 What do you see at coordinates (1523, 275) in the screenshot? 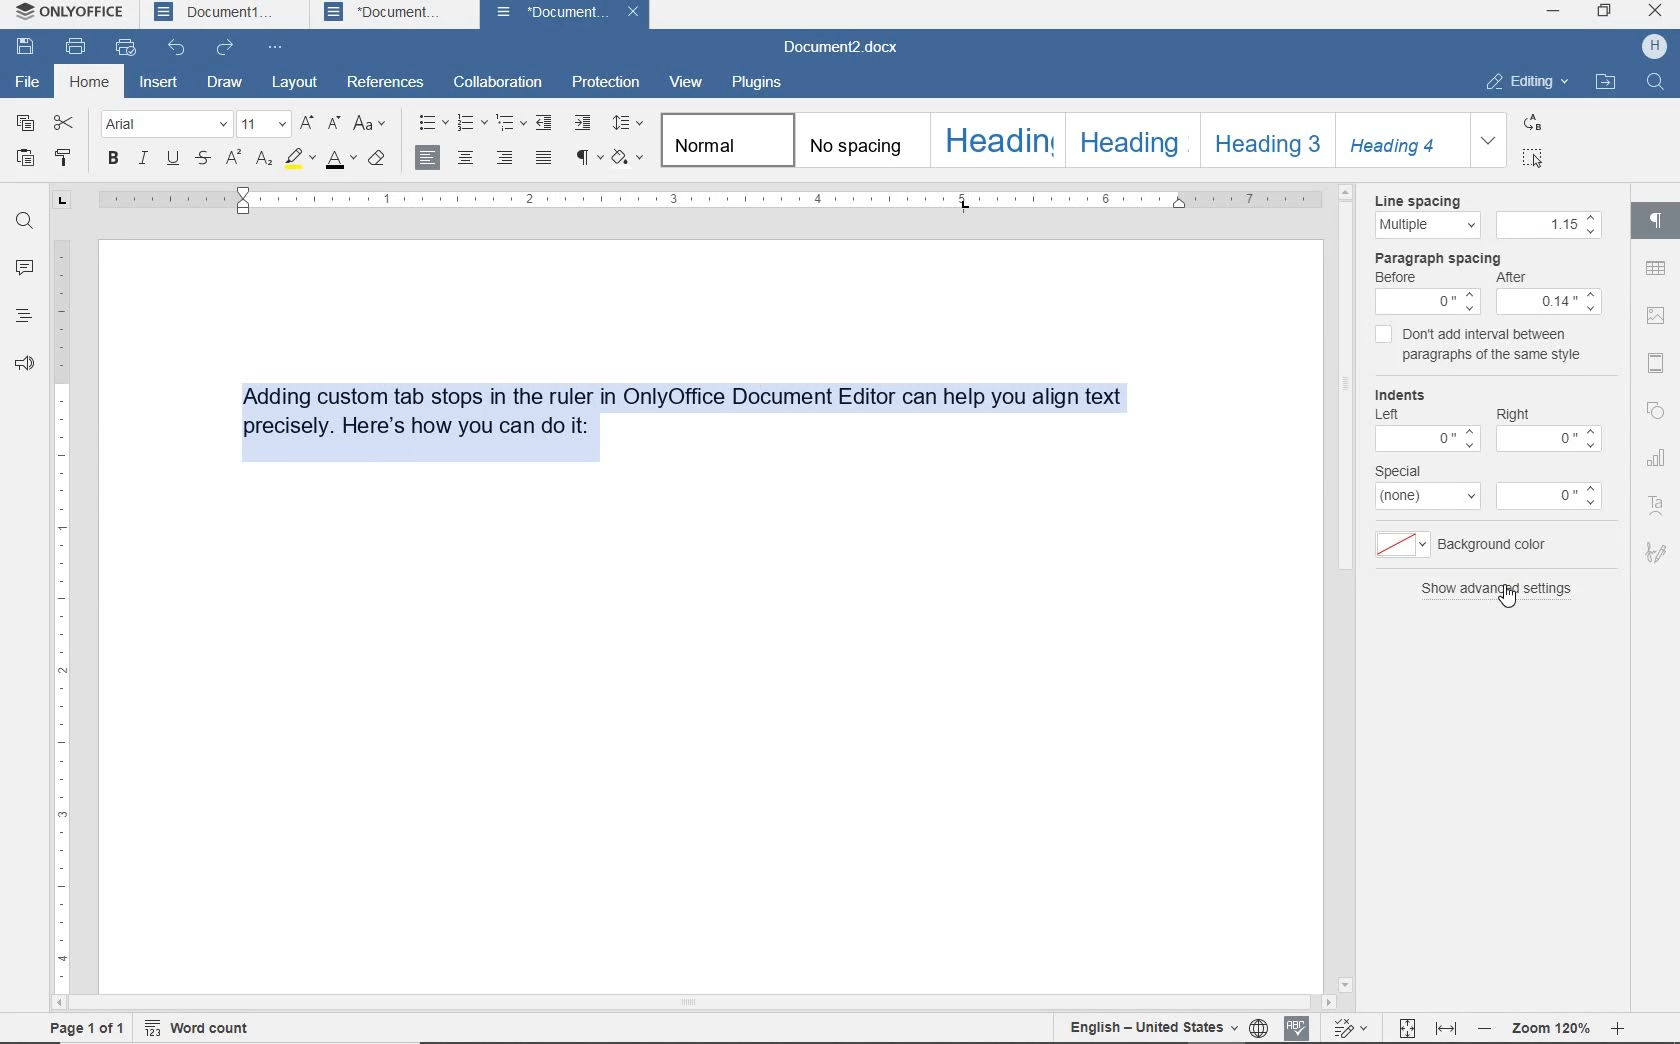
I see `after` at bounding box center [1523, 275].